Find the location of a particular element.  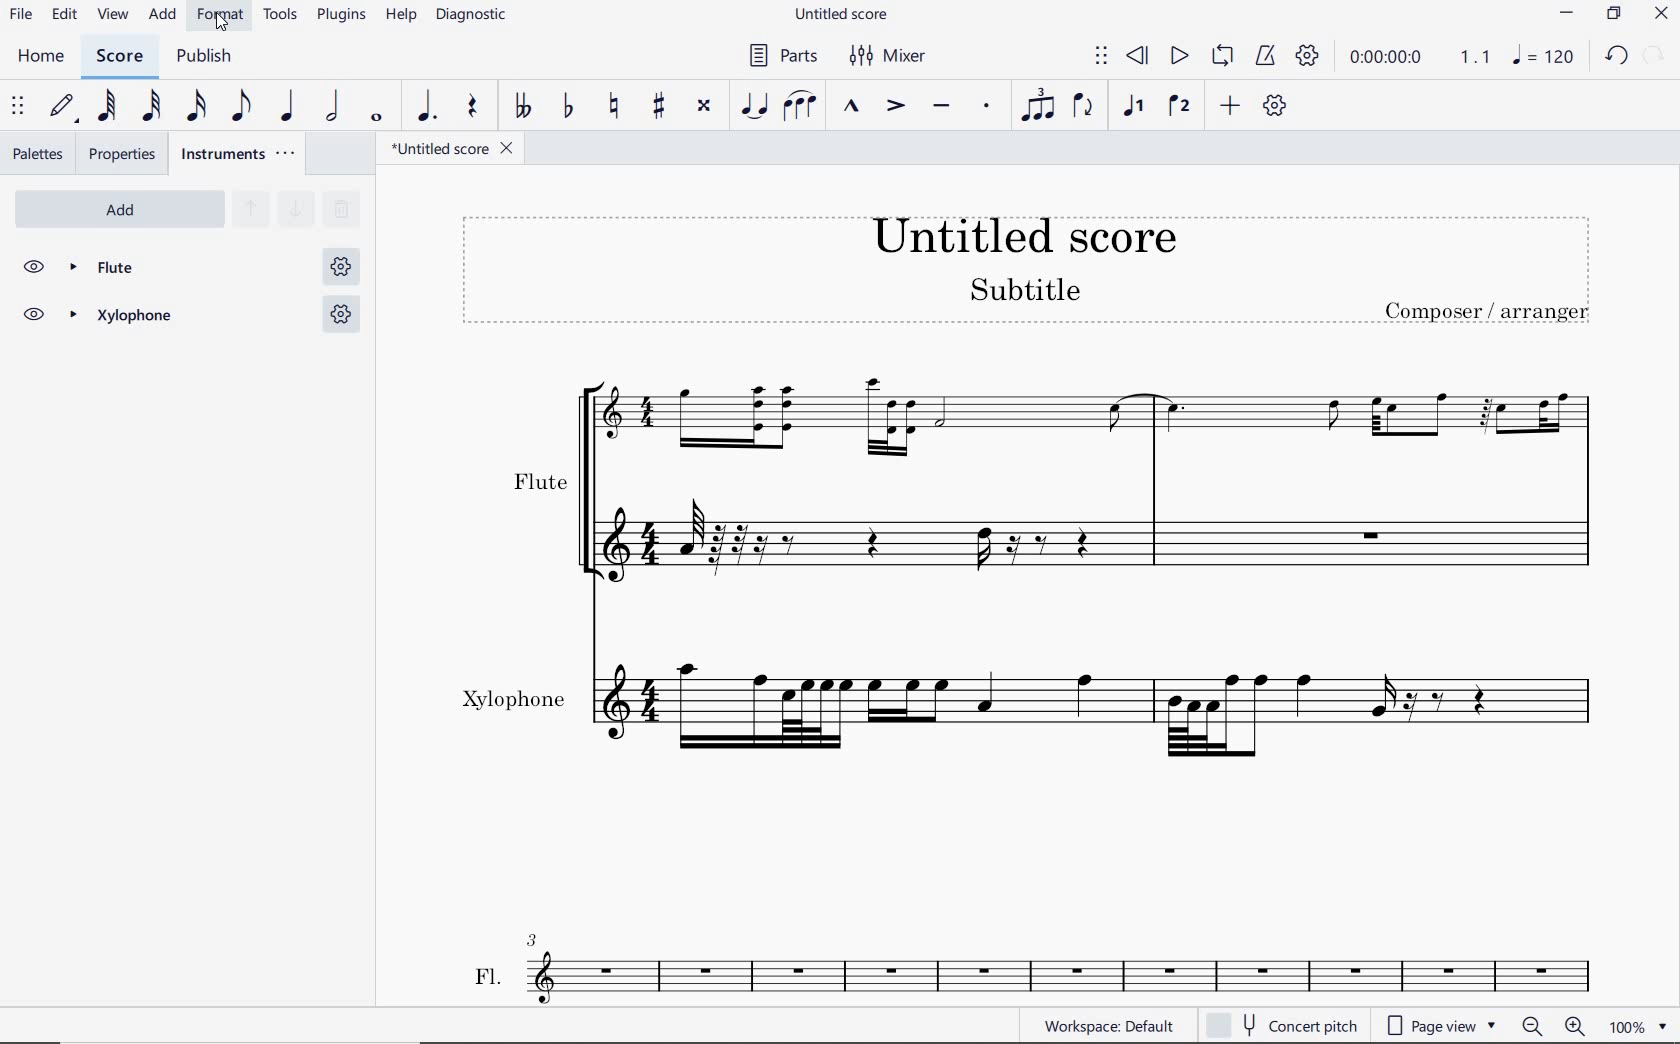

MOVE SELECTED INSTRUMENT DOWN is located at coordinates (294, 210).